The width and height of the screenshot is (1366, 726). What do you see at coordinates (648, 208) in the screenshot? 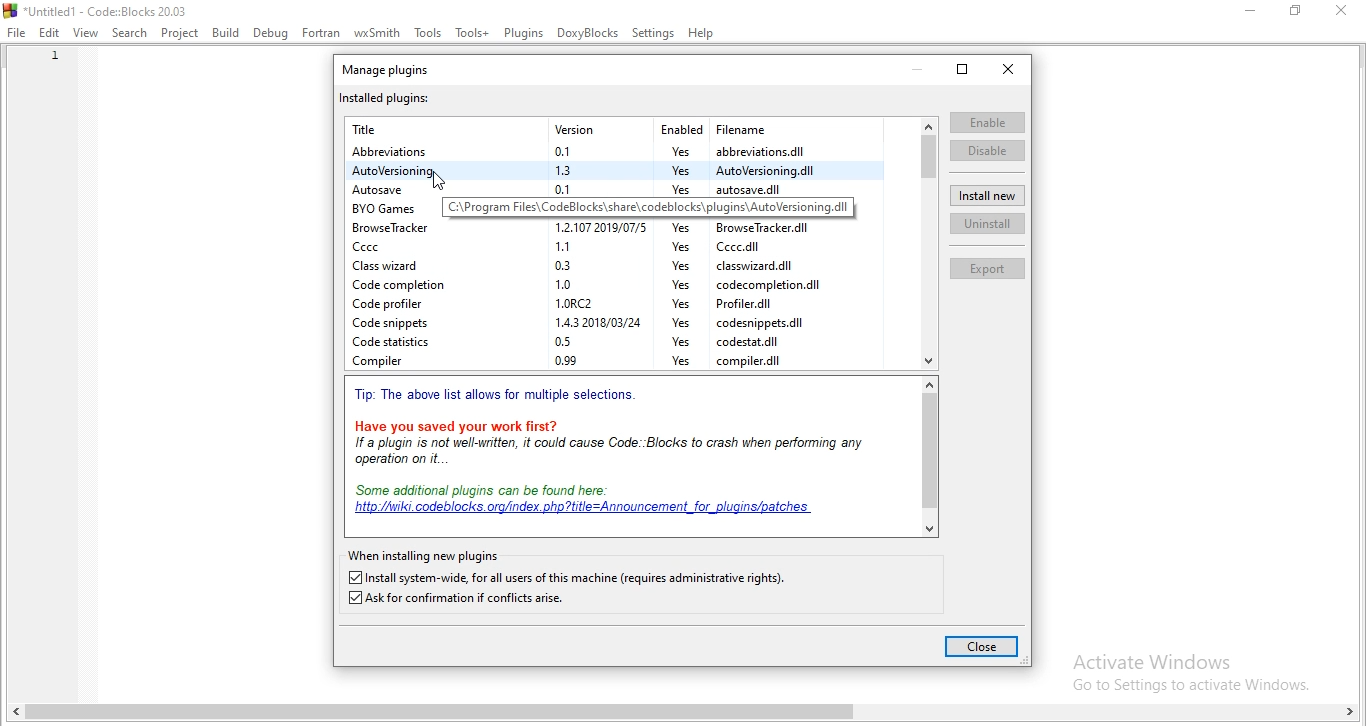
I see `C:\Program Files\CodeBlocks\share\codeblocks\plugins\AutoVersioning.dil` at bounding box center [648, 208].